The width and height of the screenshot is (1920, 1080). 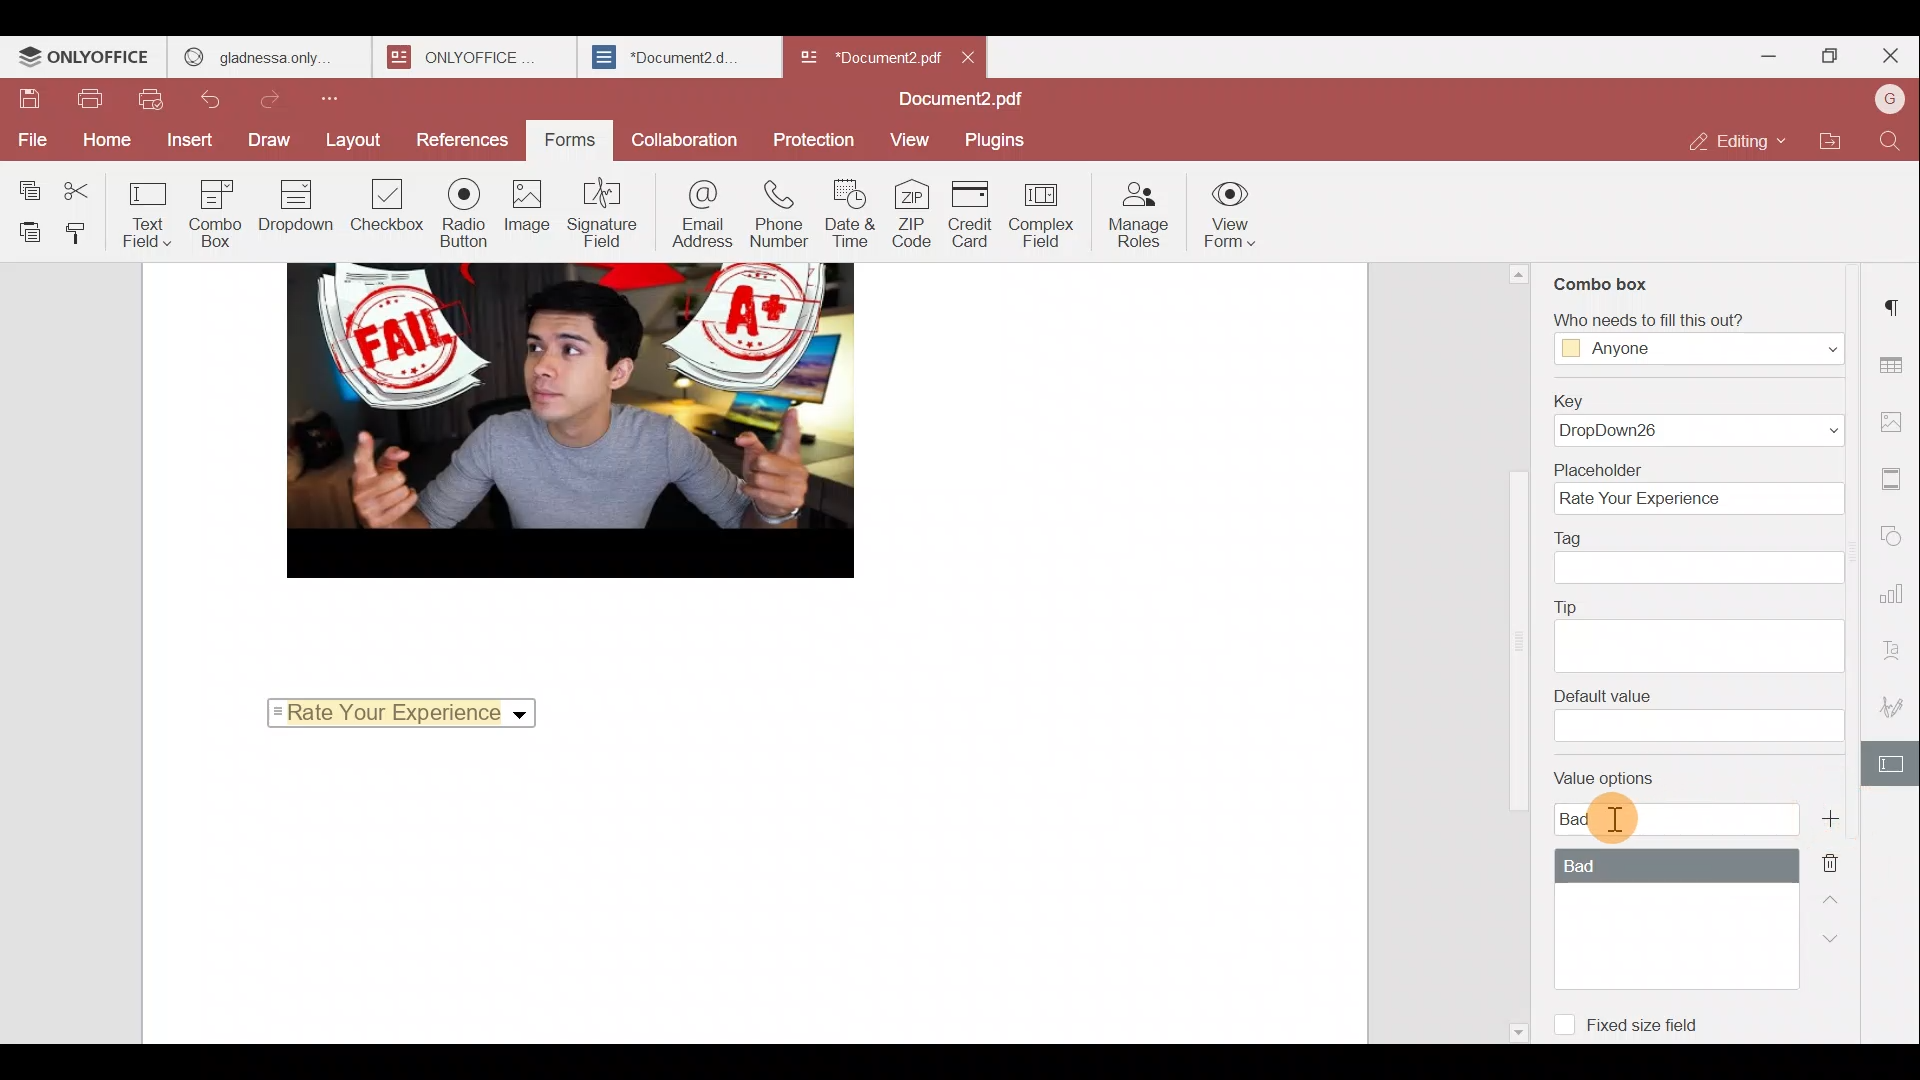 I want to click on Paragraph settings, so click(x=1895, y=302).